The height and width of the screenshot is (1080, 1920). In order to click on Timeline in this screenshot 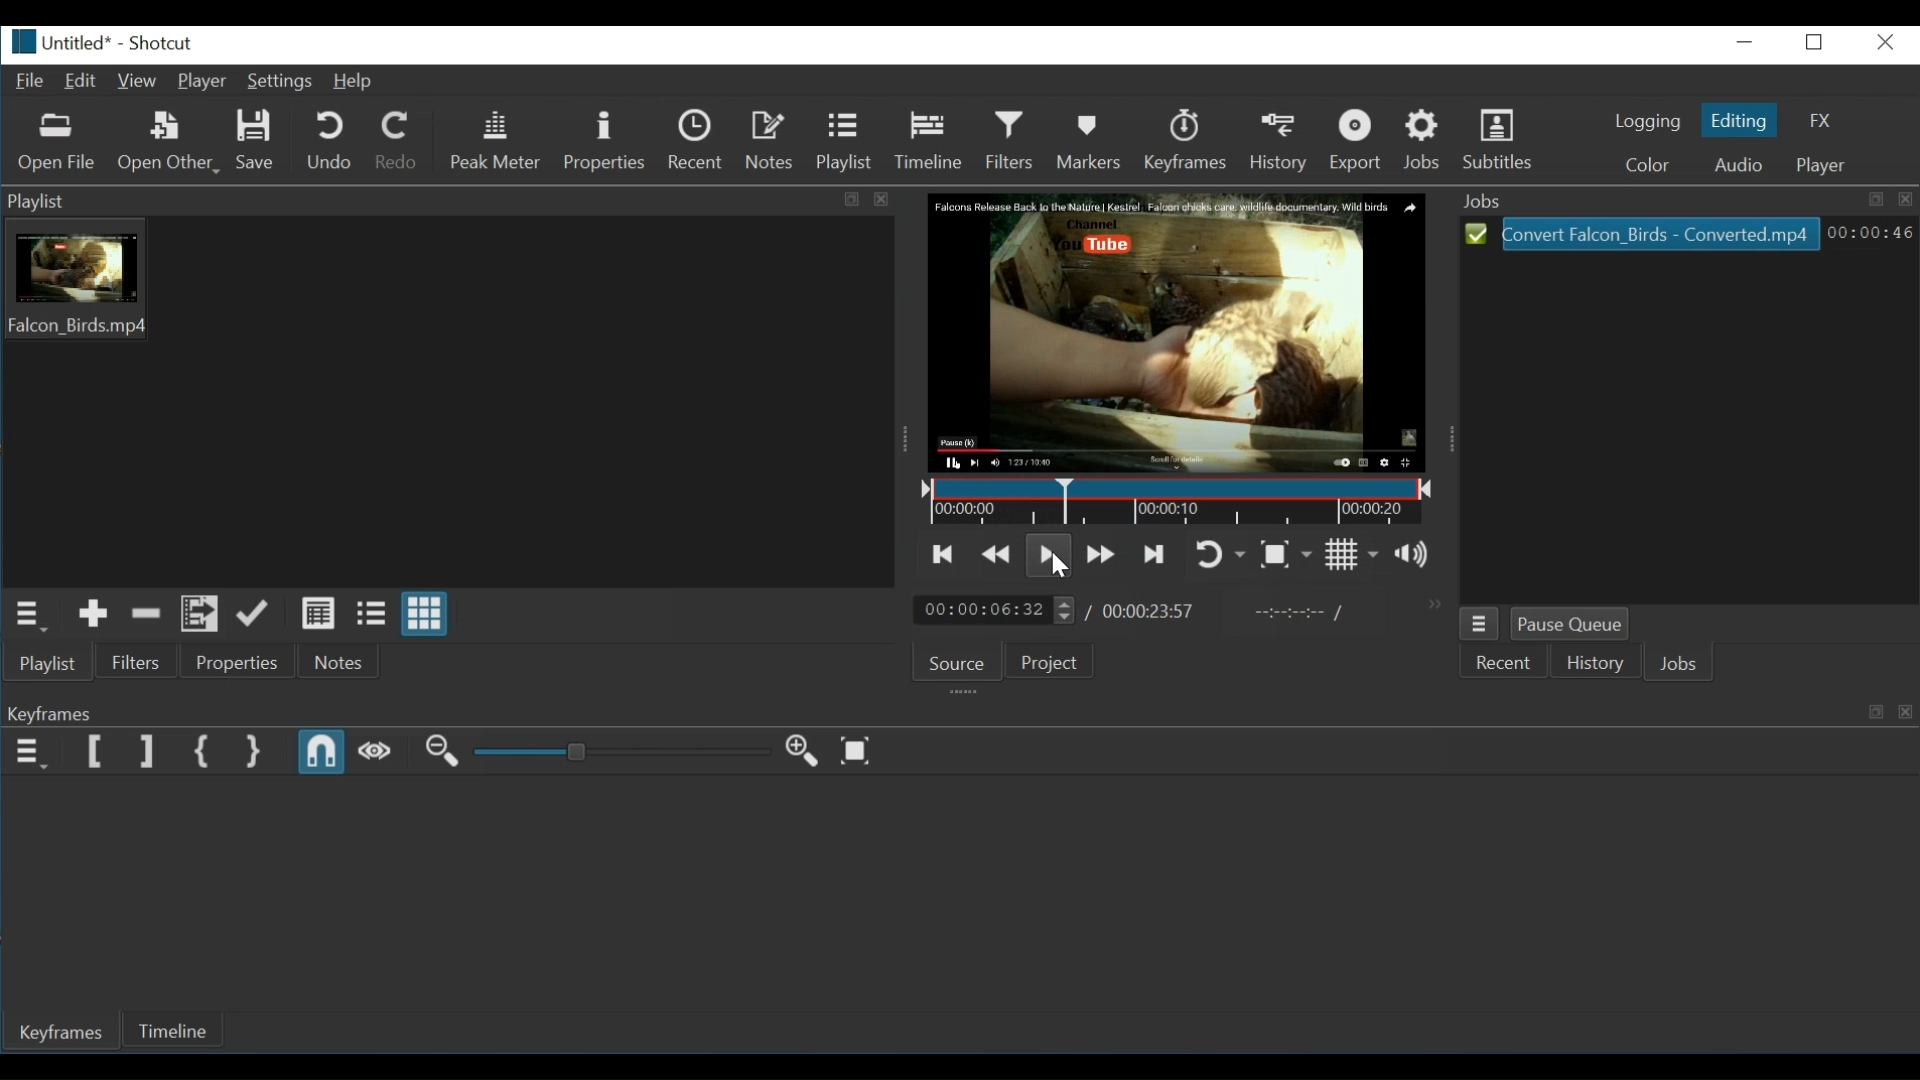, I will do `click(928, 140)`.